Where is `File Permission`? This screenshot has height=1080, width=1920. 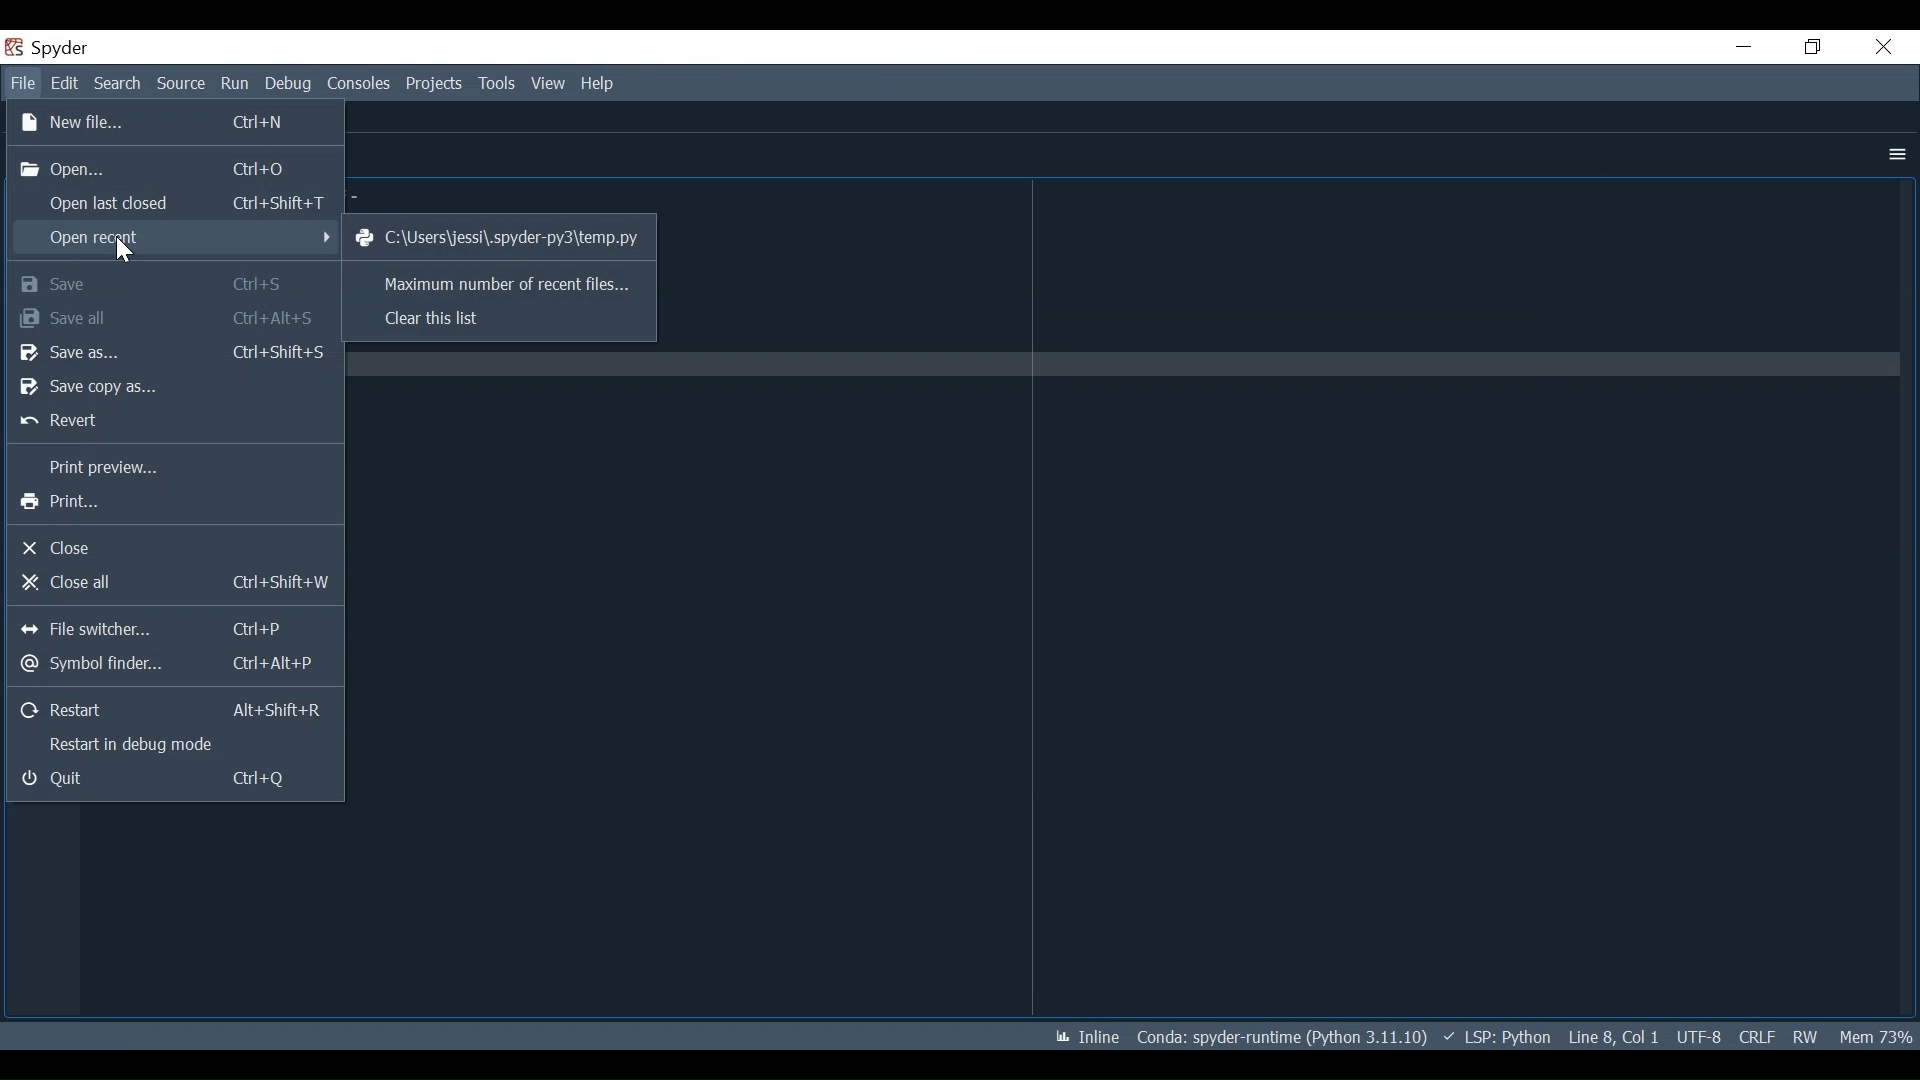 File Permission is located at coordinates (1807, 1036).